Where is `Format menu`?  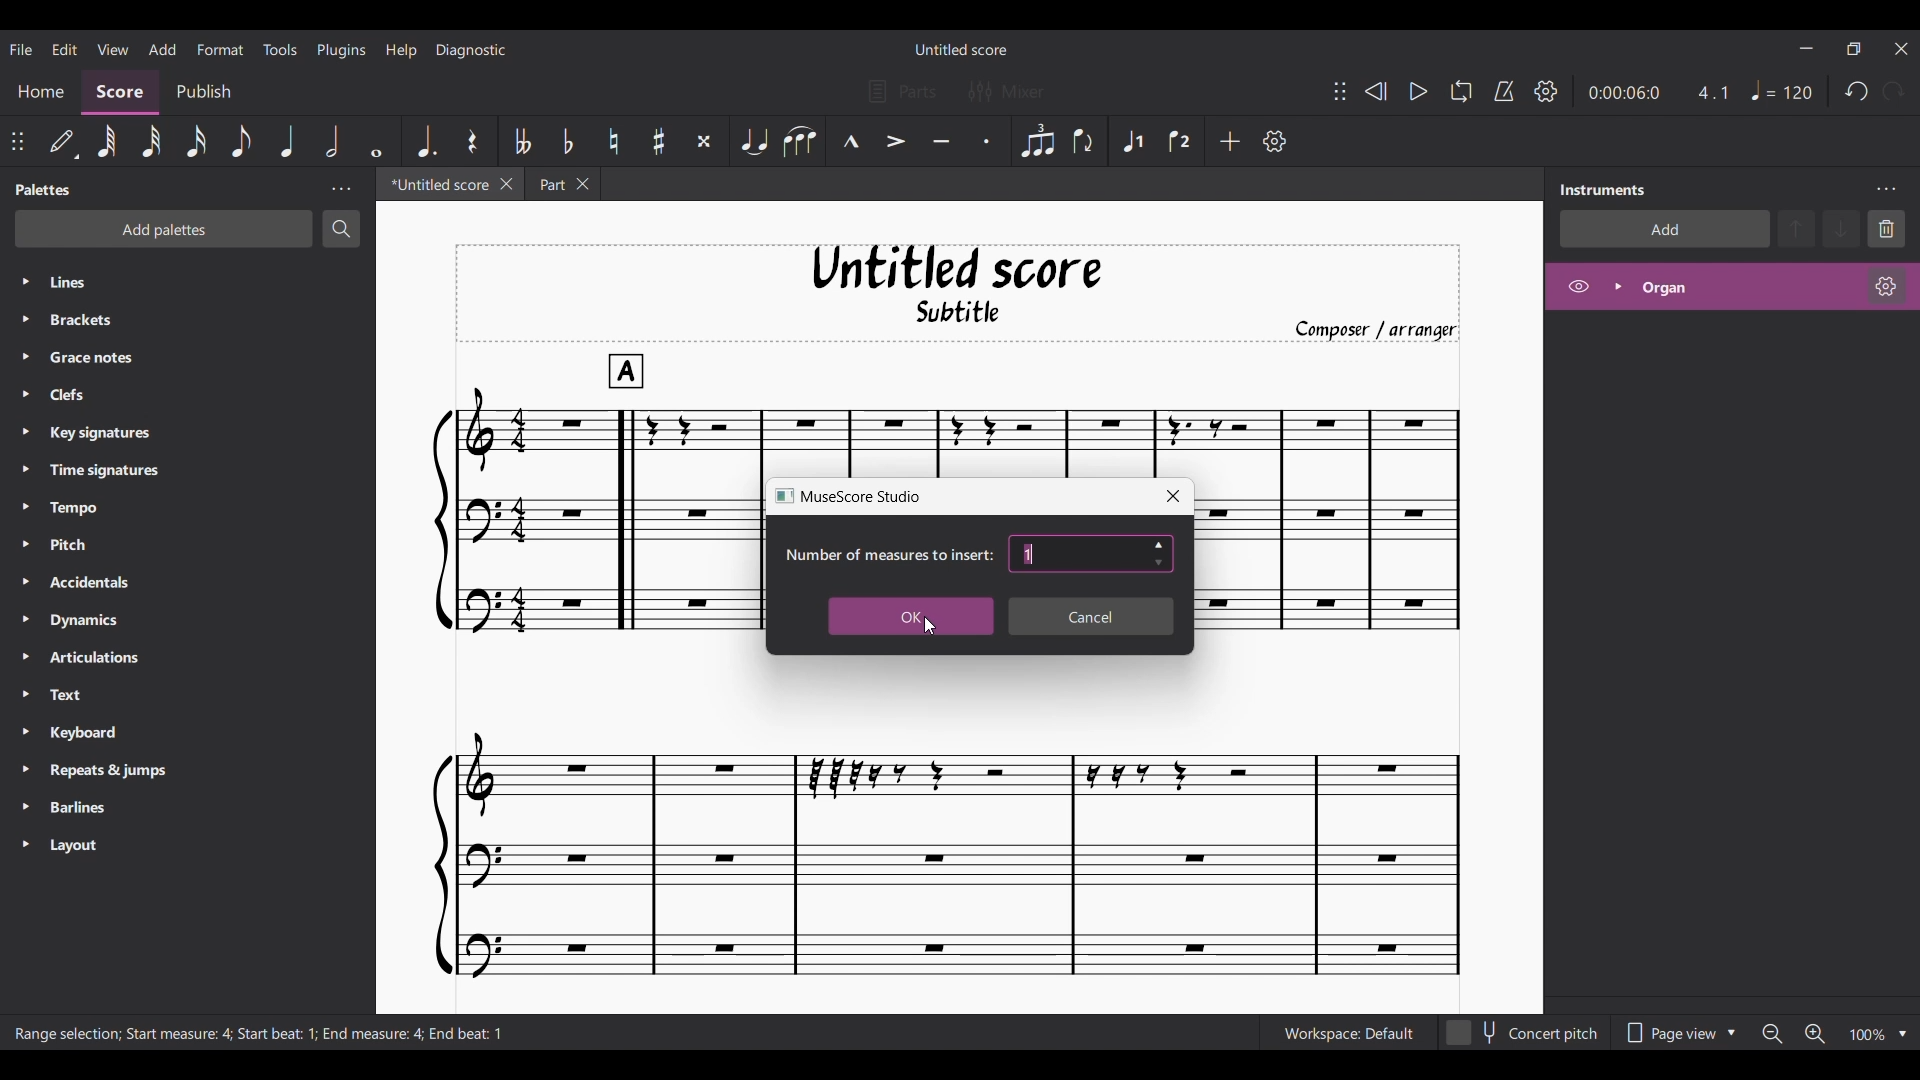
Format menu is located at coordinates (220, 49).